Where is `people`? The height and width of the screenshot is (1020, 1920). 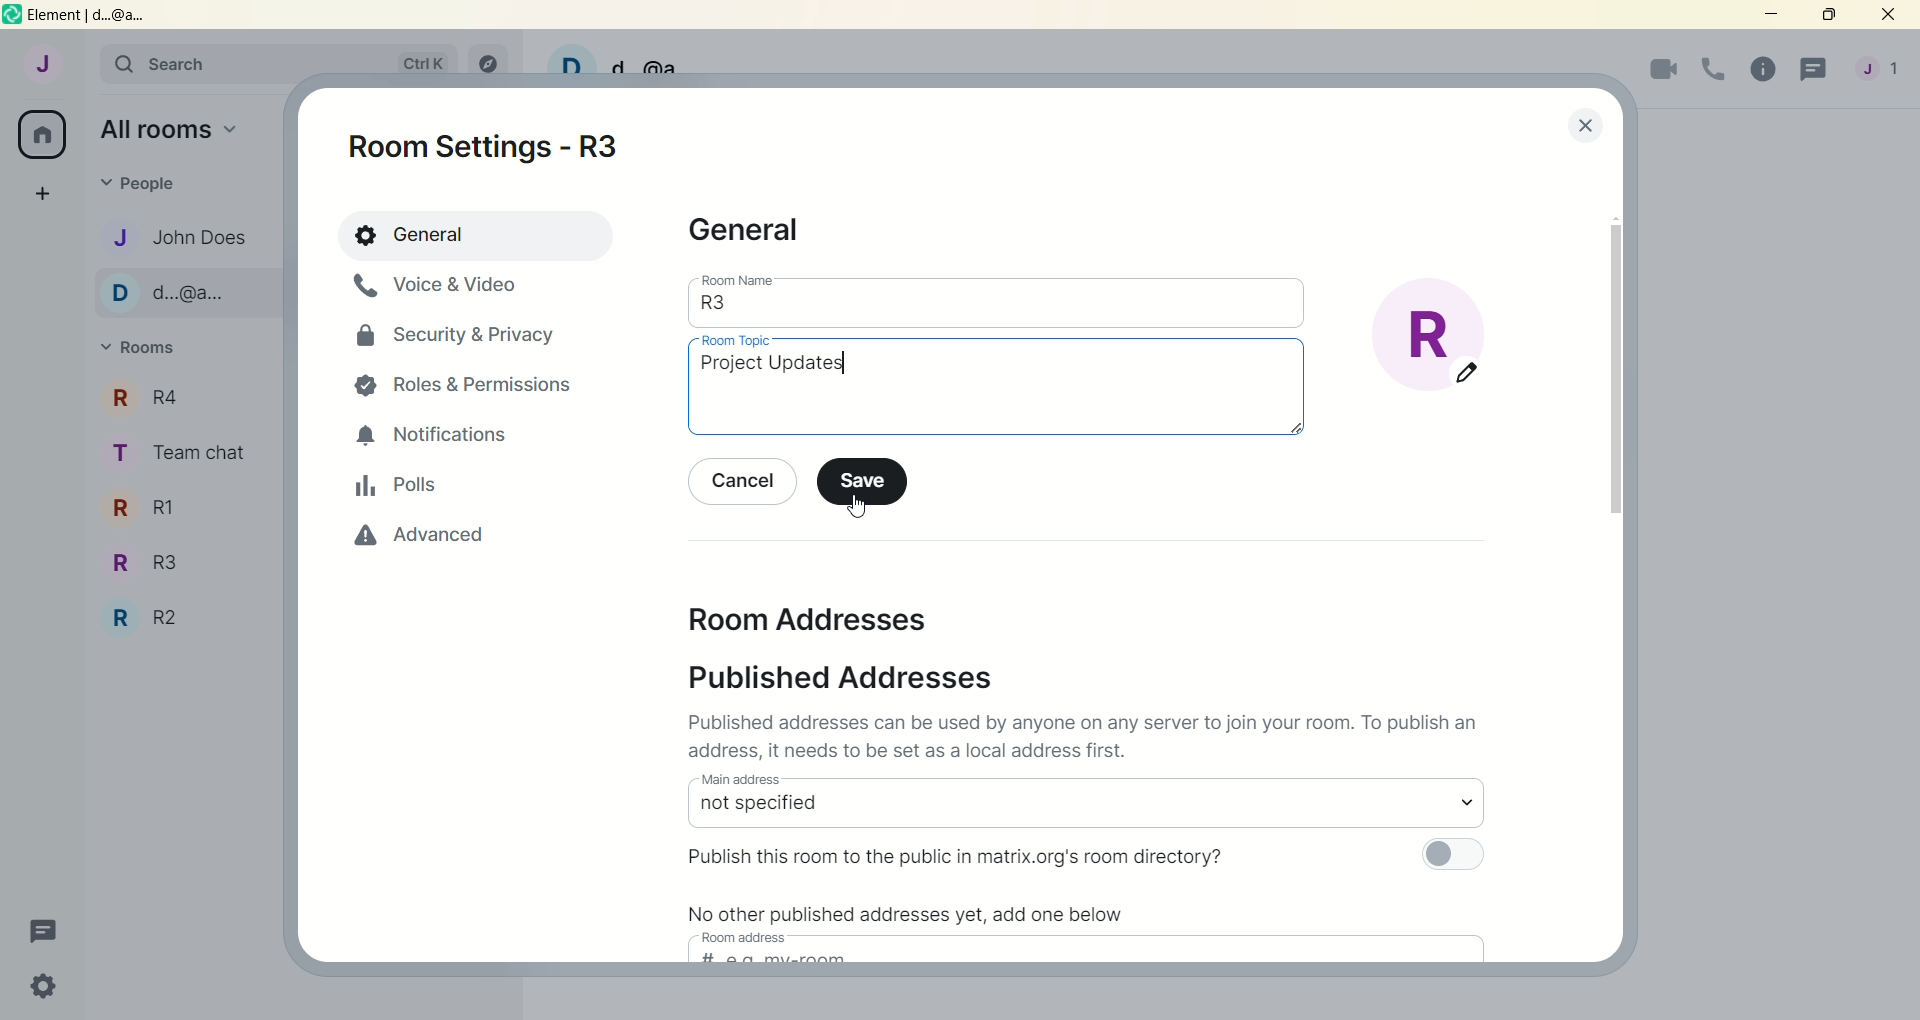
people is located at coordinates (147, 184).